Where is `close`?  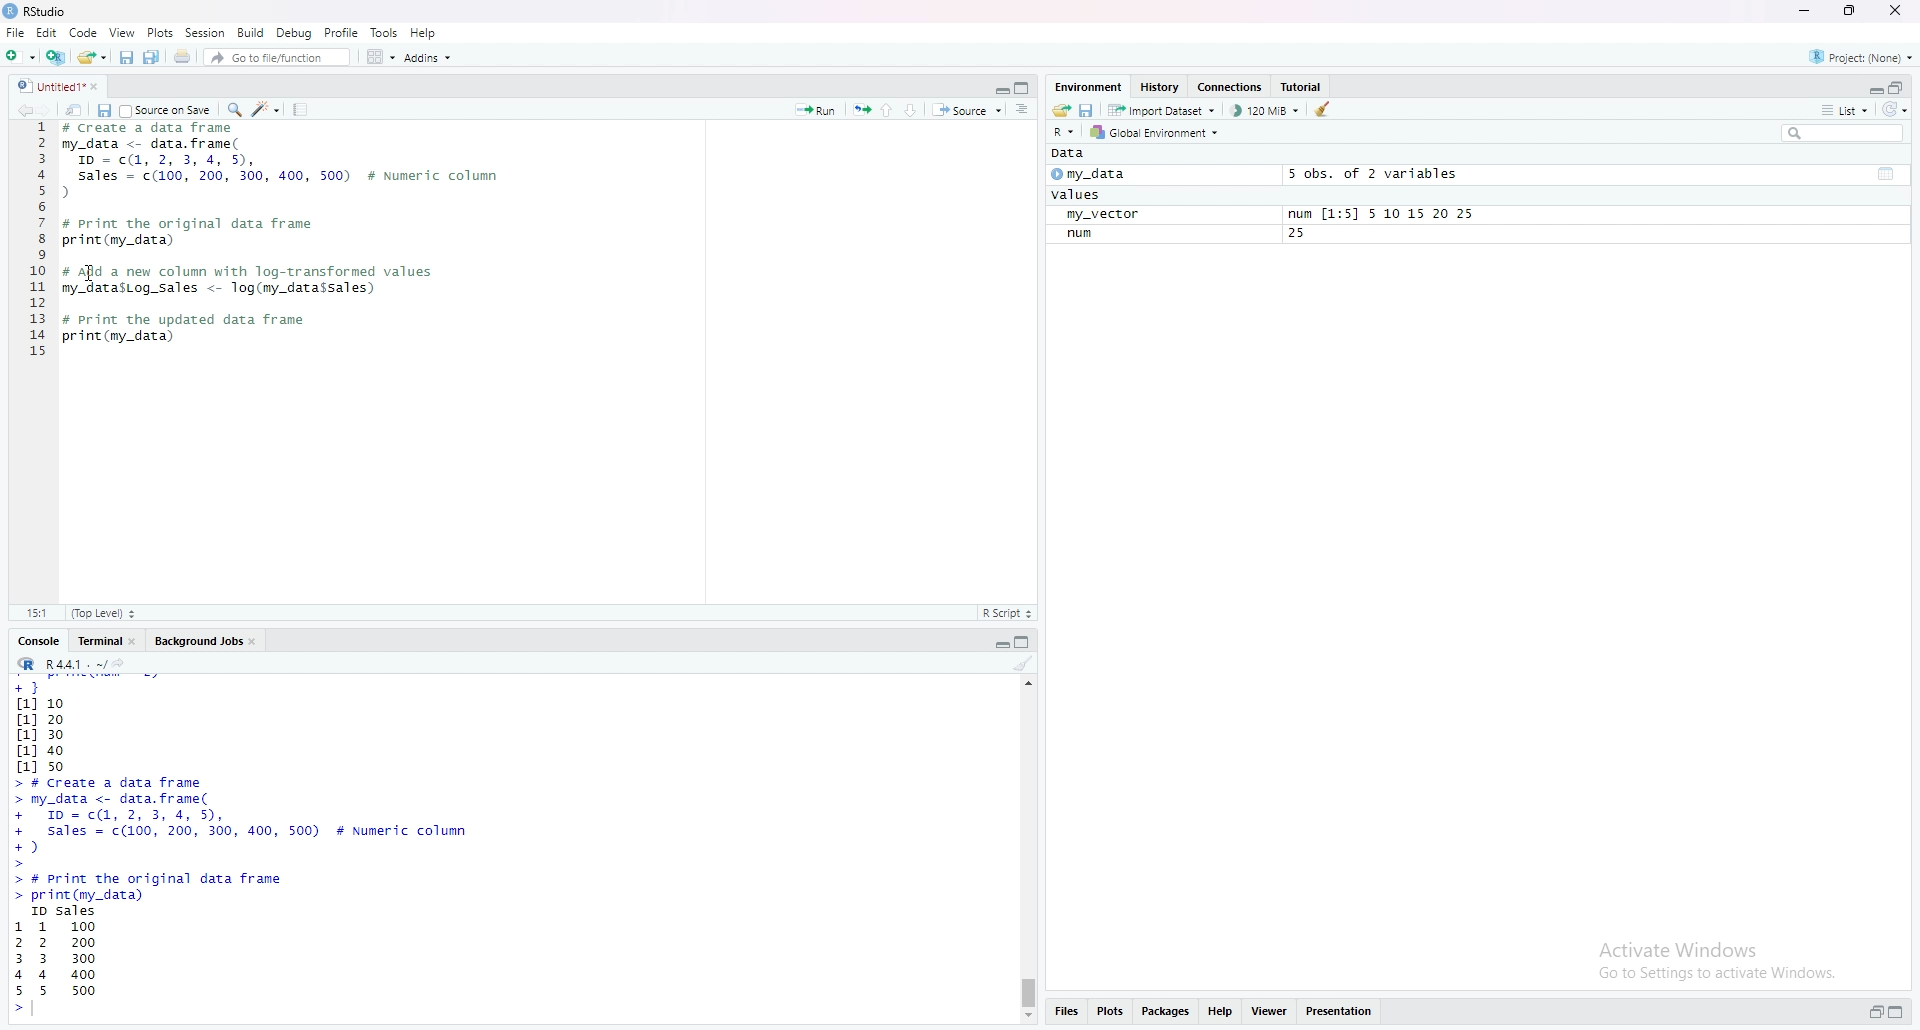 close is located at coordinates (261, 644).